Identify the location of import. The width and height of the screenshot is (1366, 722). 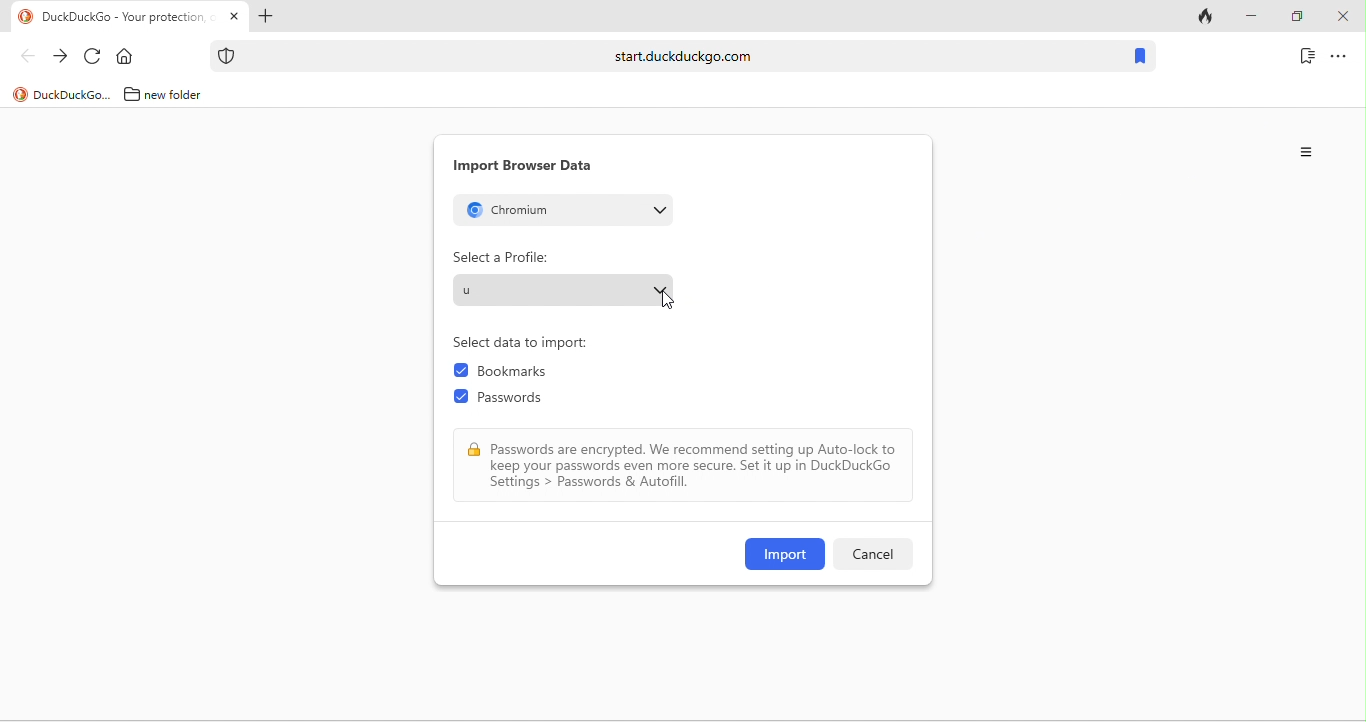
(785, 554).